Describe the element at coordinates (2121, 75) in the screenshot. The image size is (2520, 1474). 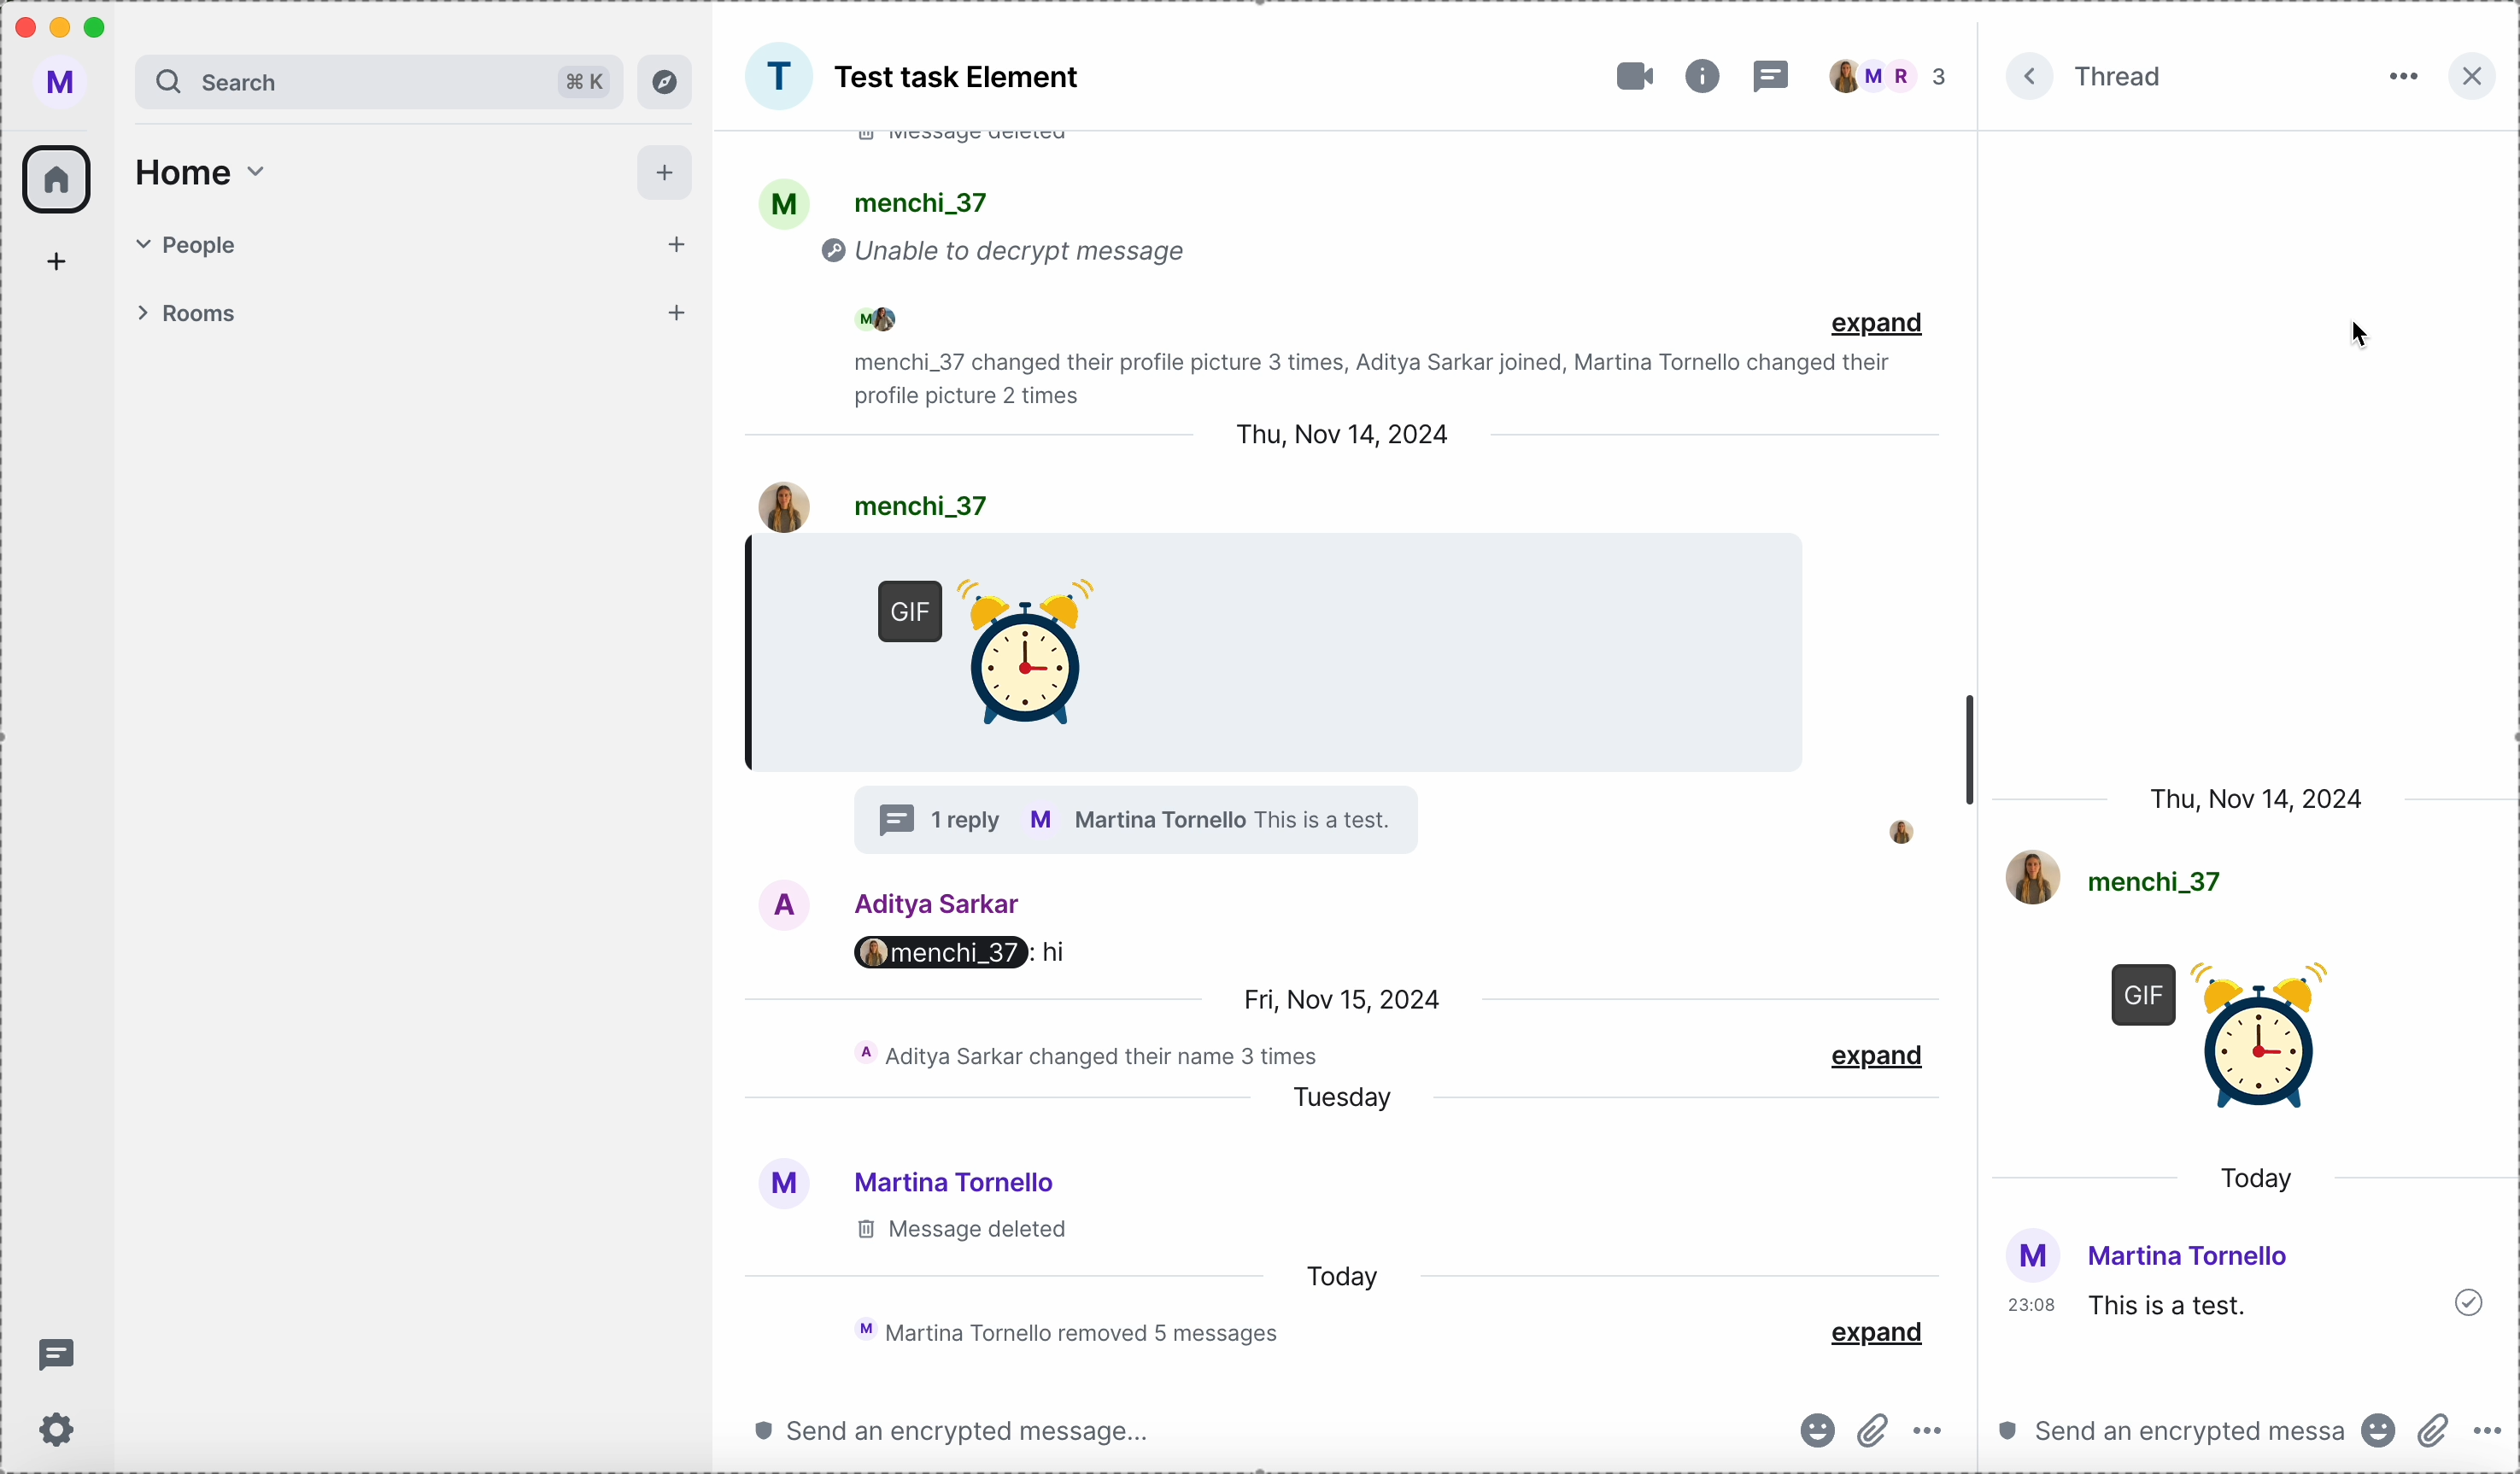
I see `thread` at that location.